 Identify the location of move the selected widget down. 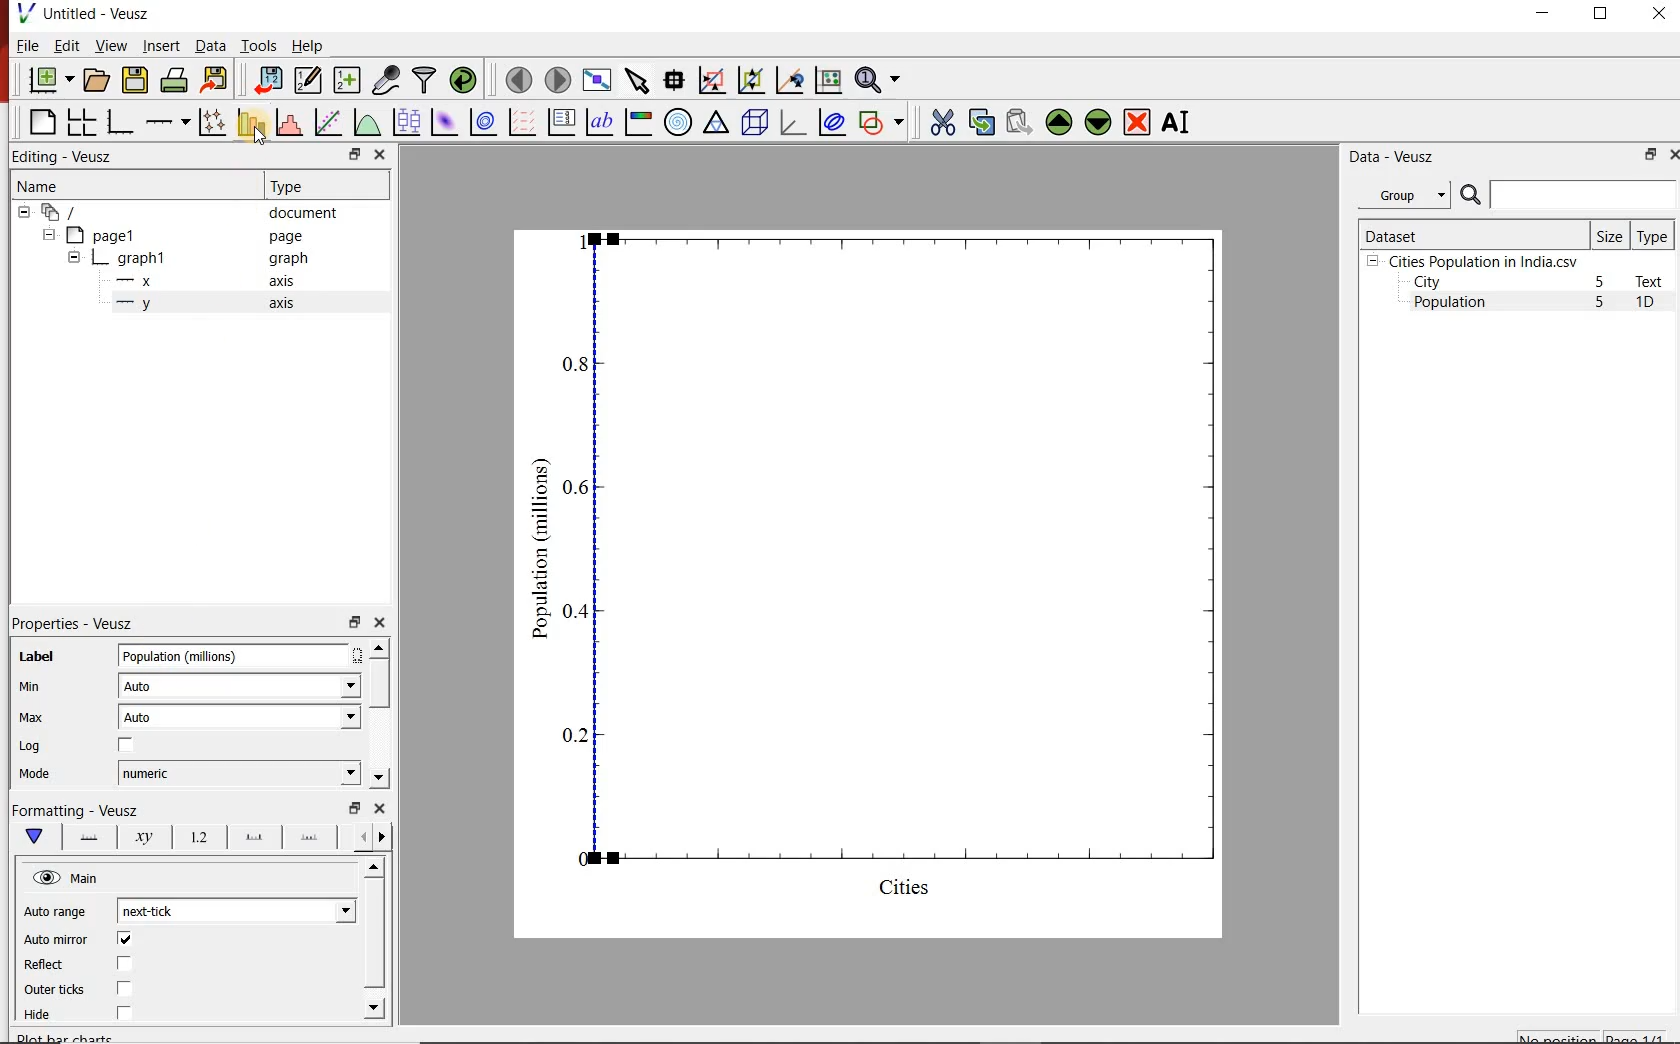
(1098, 122).